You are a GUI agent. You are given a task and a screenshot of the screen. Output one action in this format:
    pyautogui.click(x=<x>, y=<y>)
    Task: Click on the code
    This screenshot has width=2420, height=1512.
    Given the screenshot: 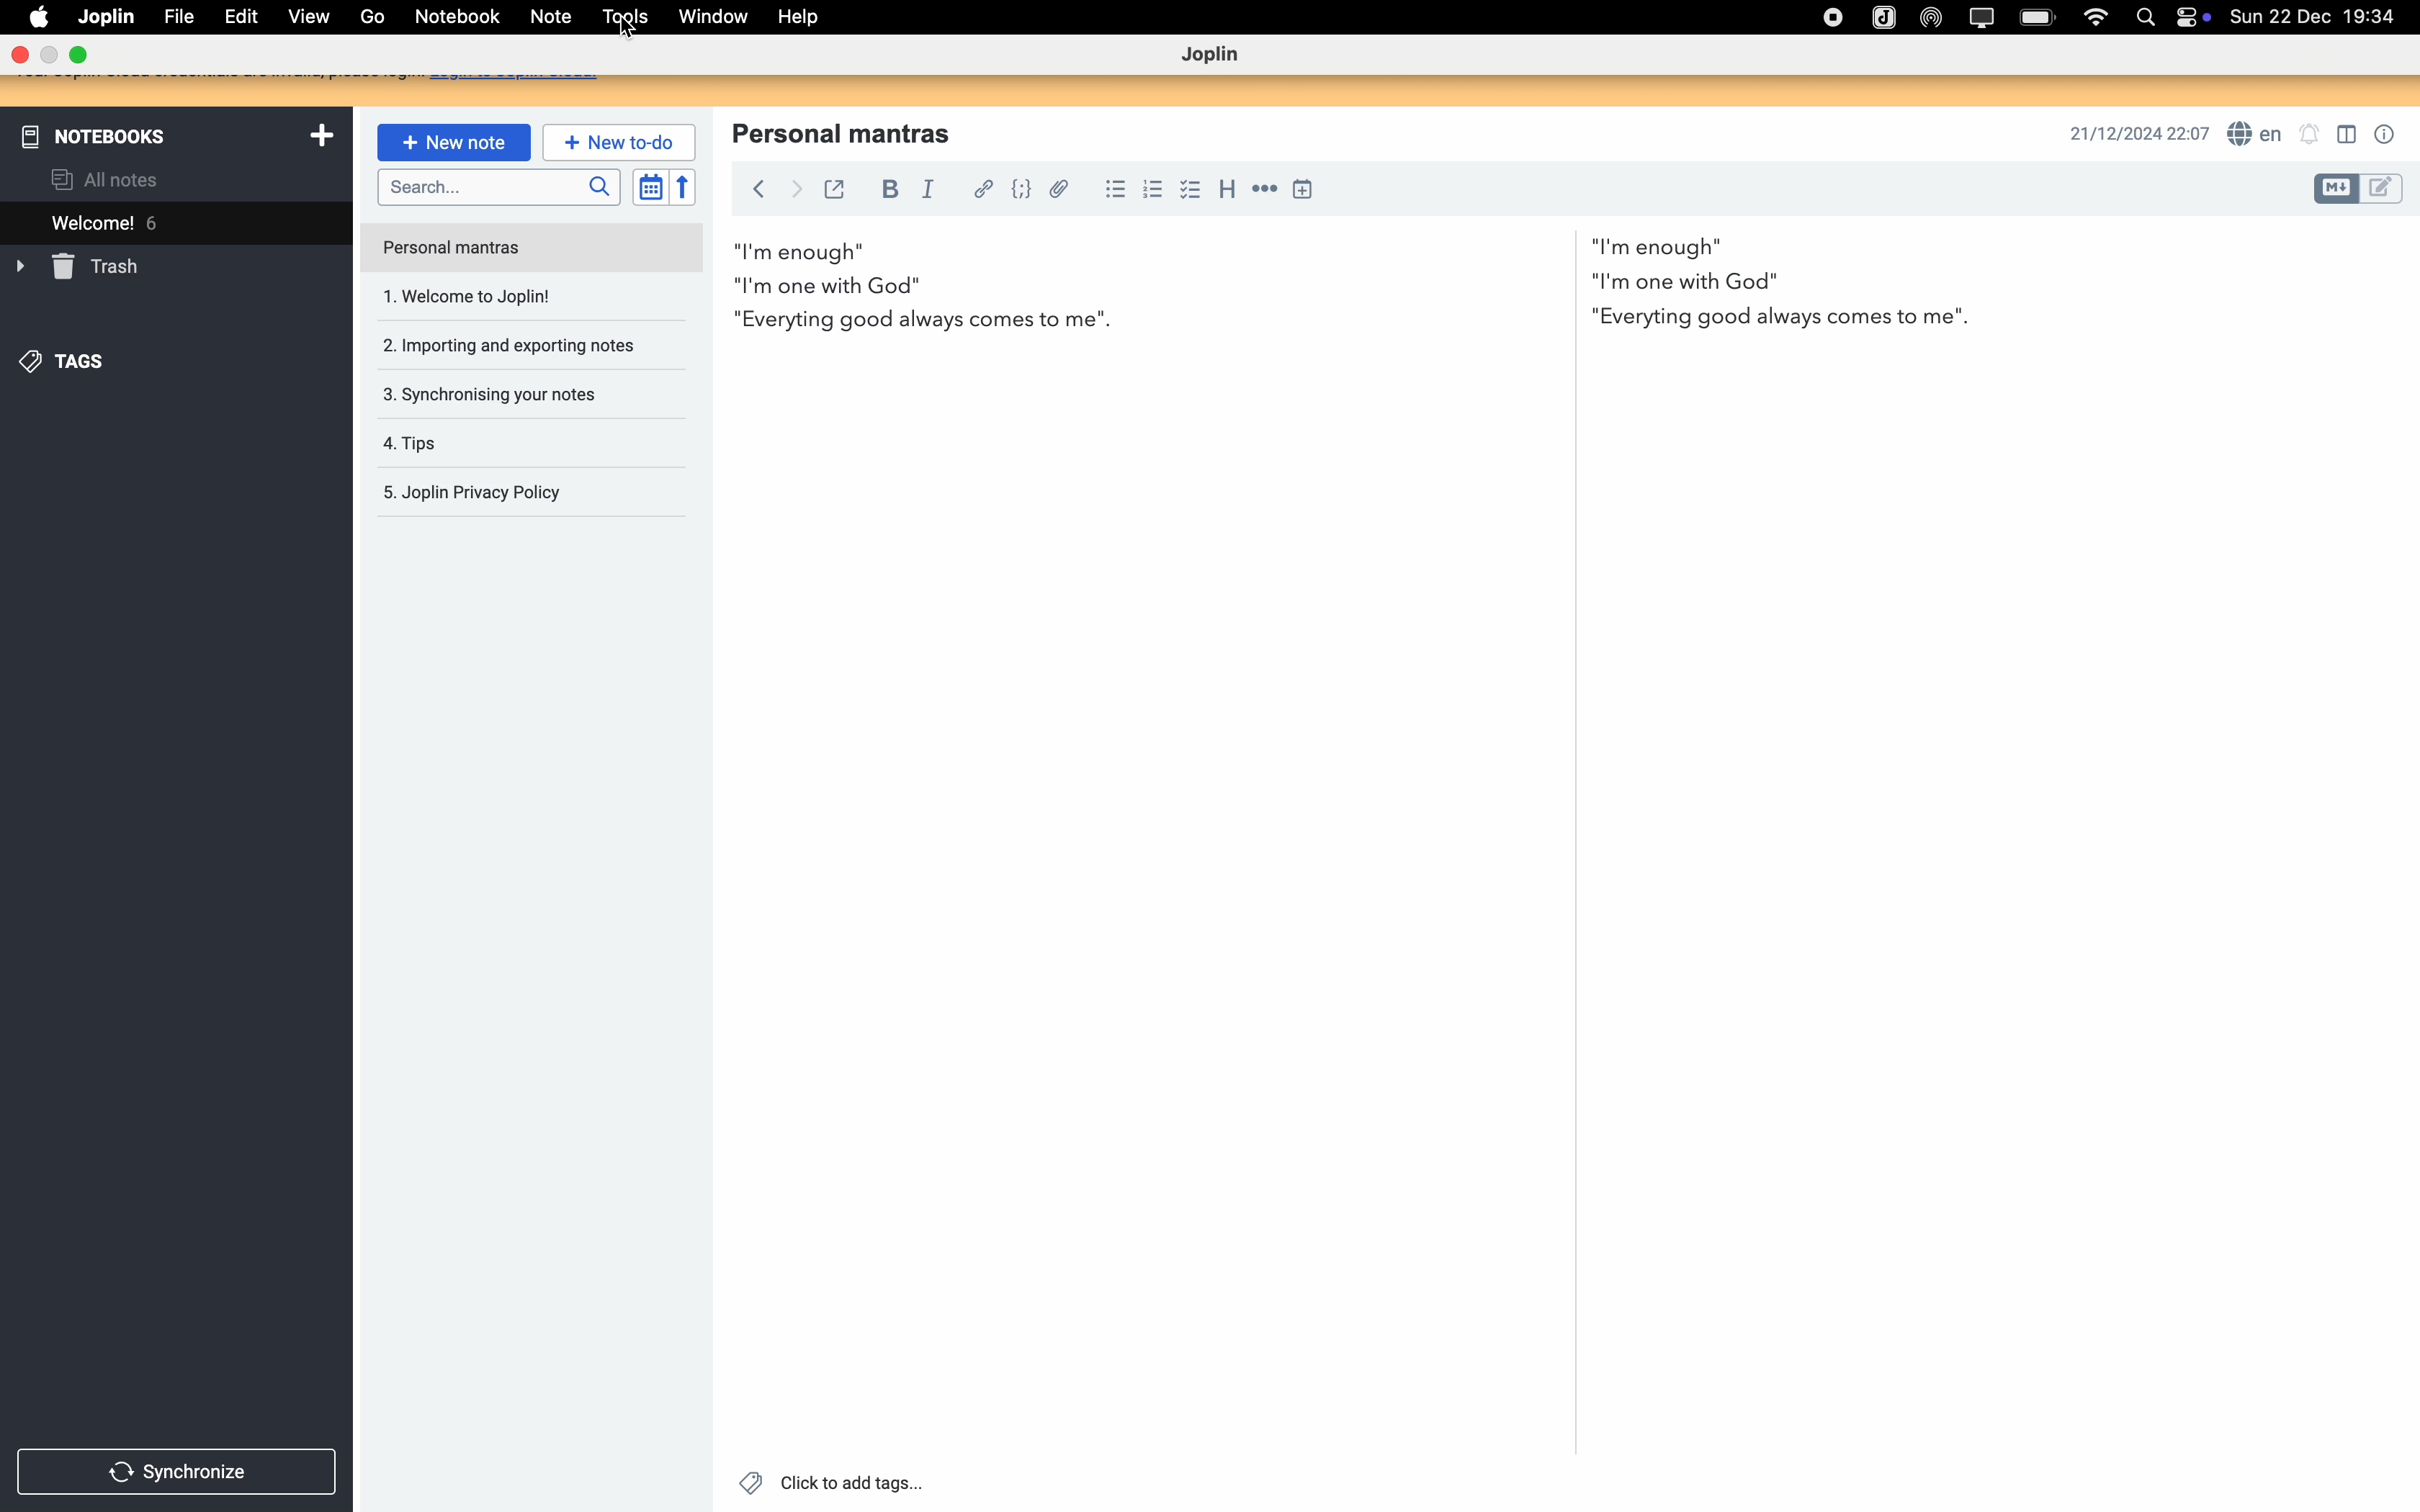 What is the action you would take?
    pyautogui.click(x=1022, y=189)
    